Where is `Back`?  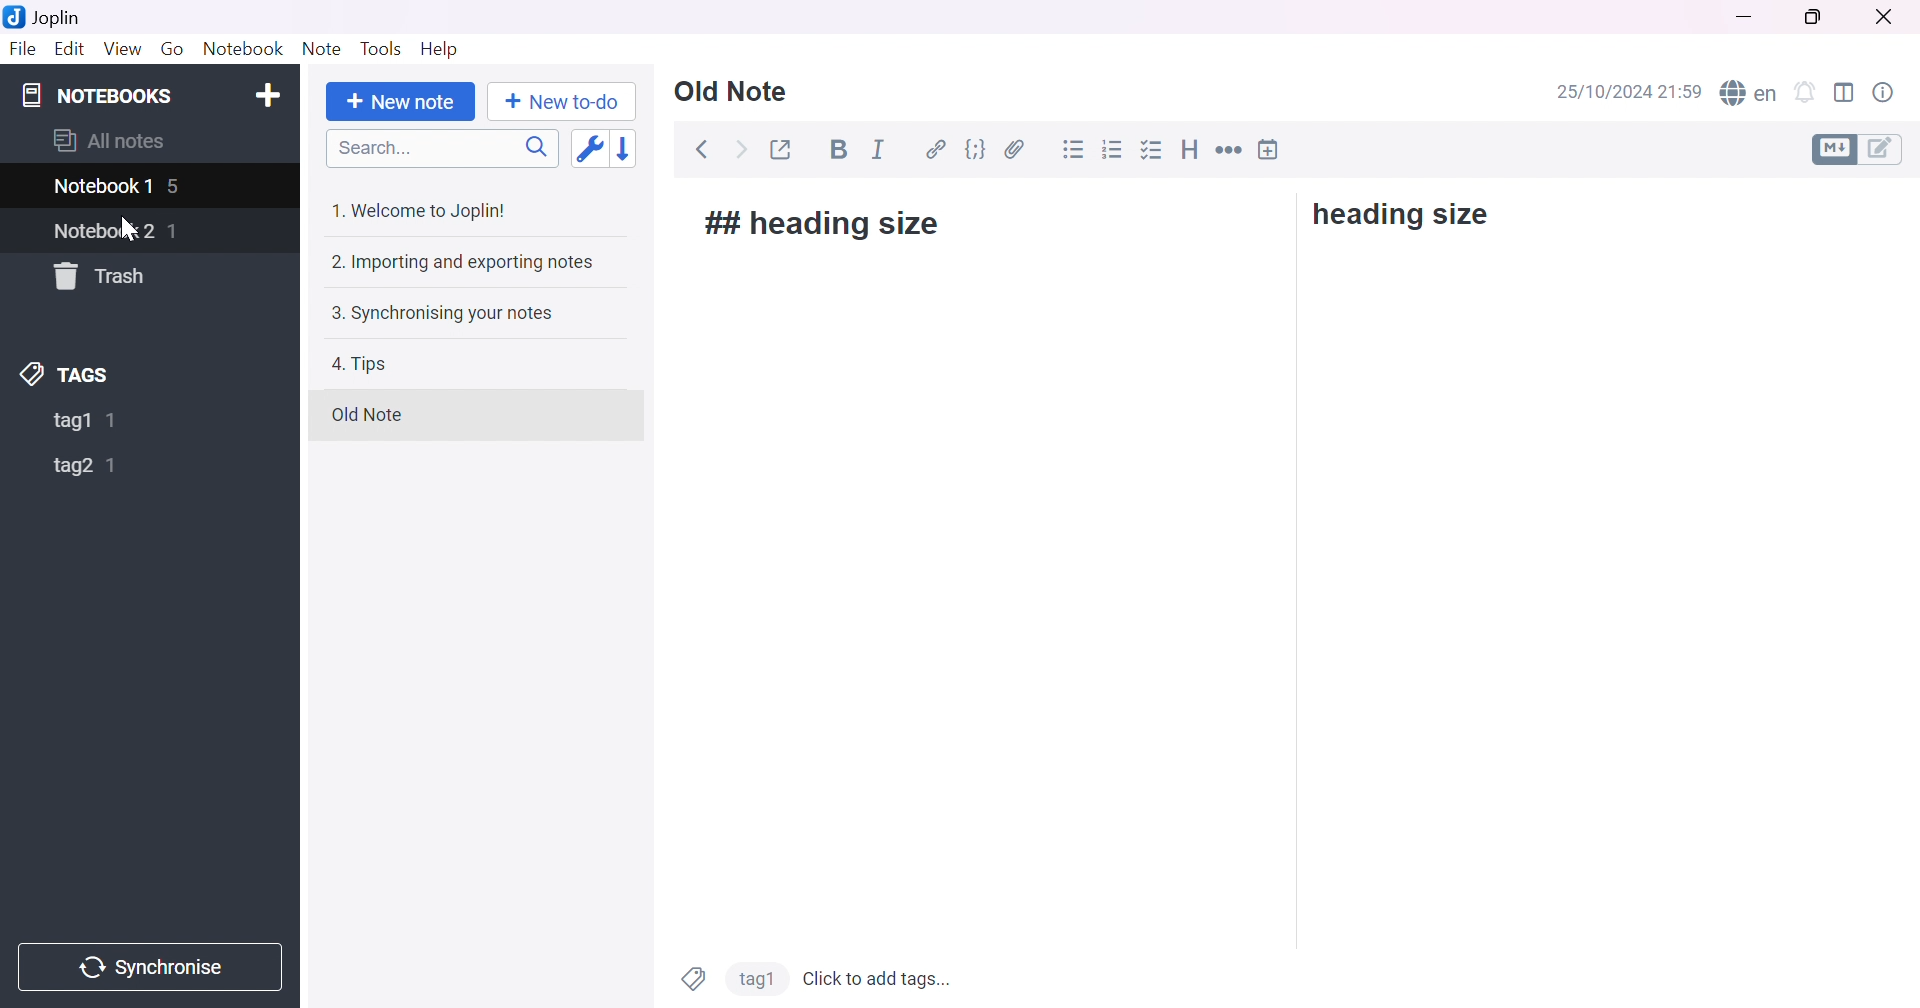 Back is located at coordinates (701, 150).